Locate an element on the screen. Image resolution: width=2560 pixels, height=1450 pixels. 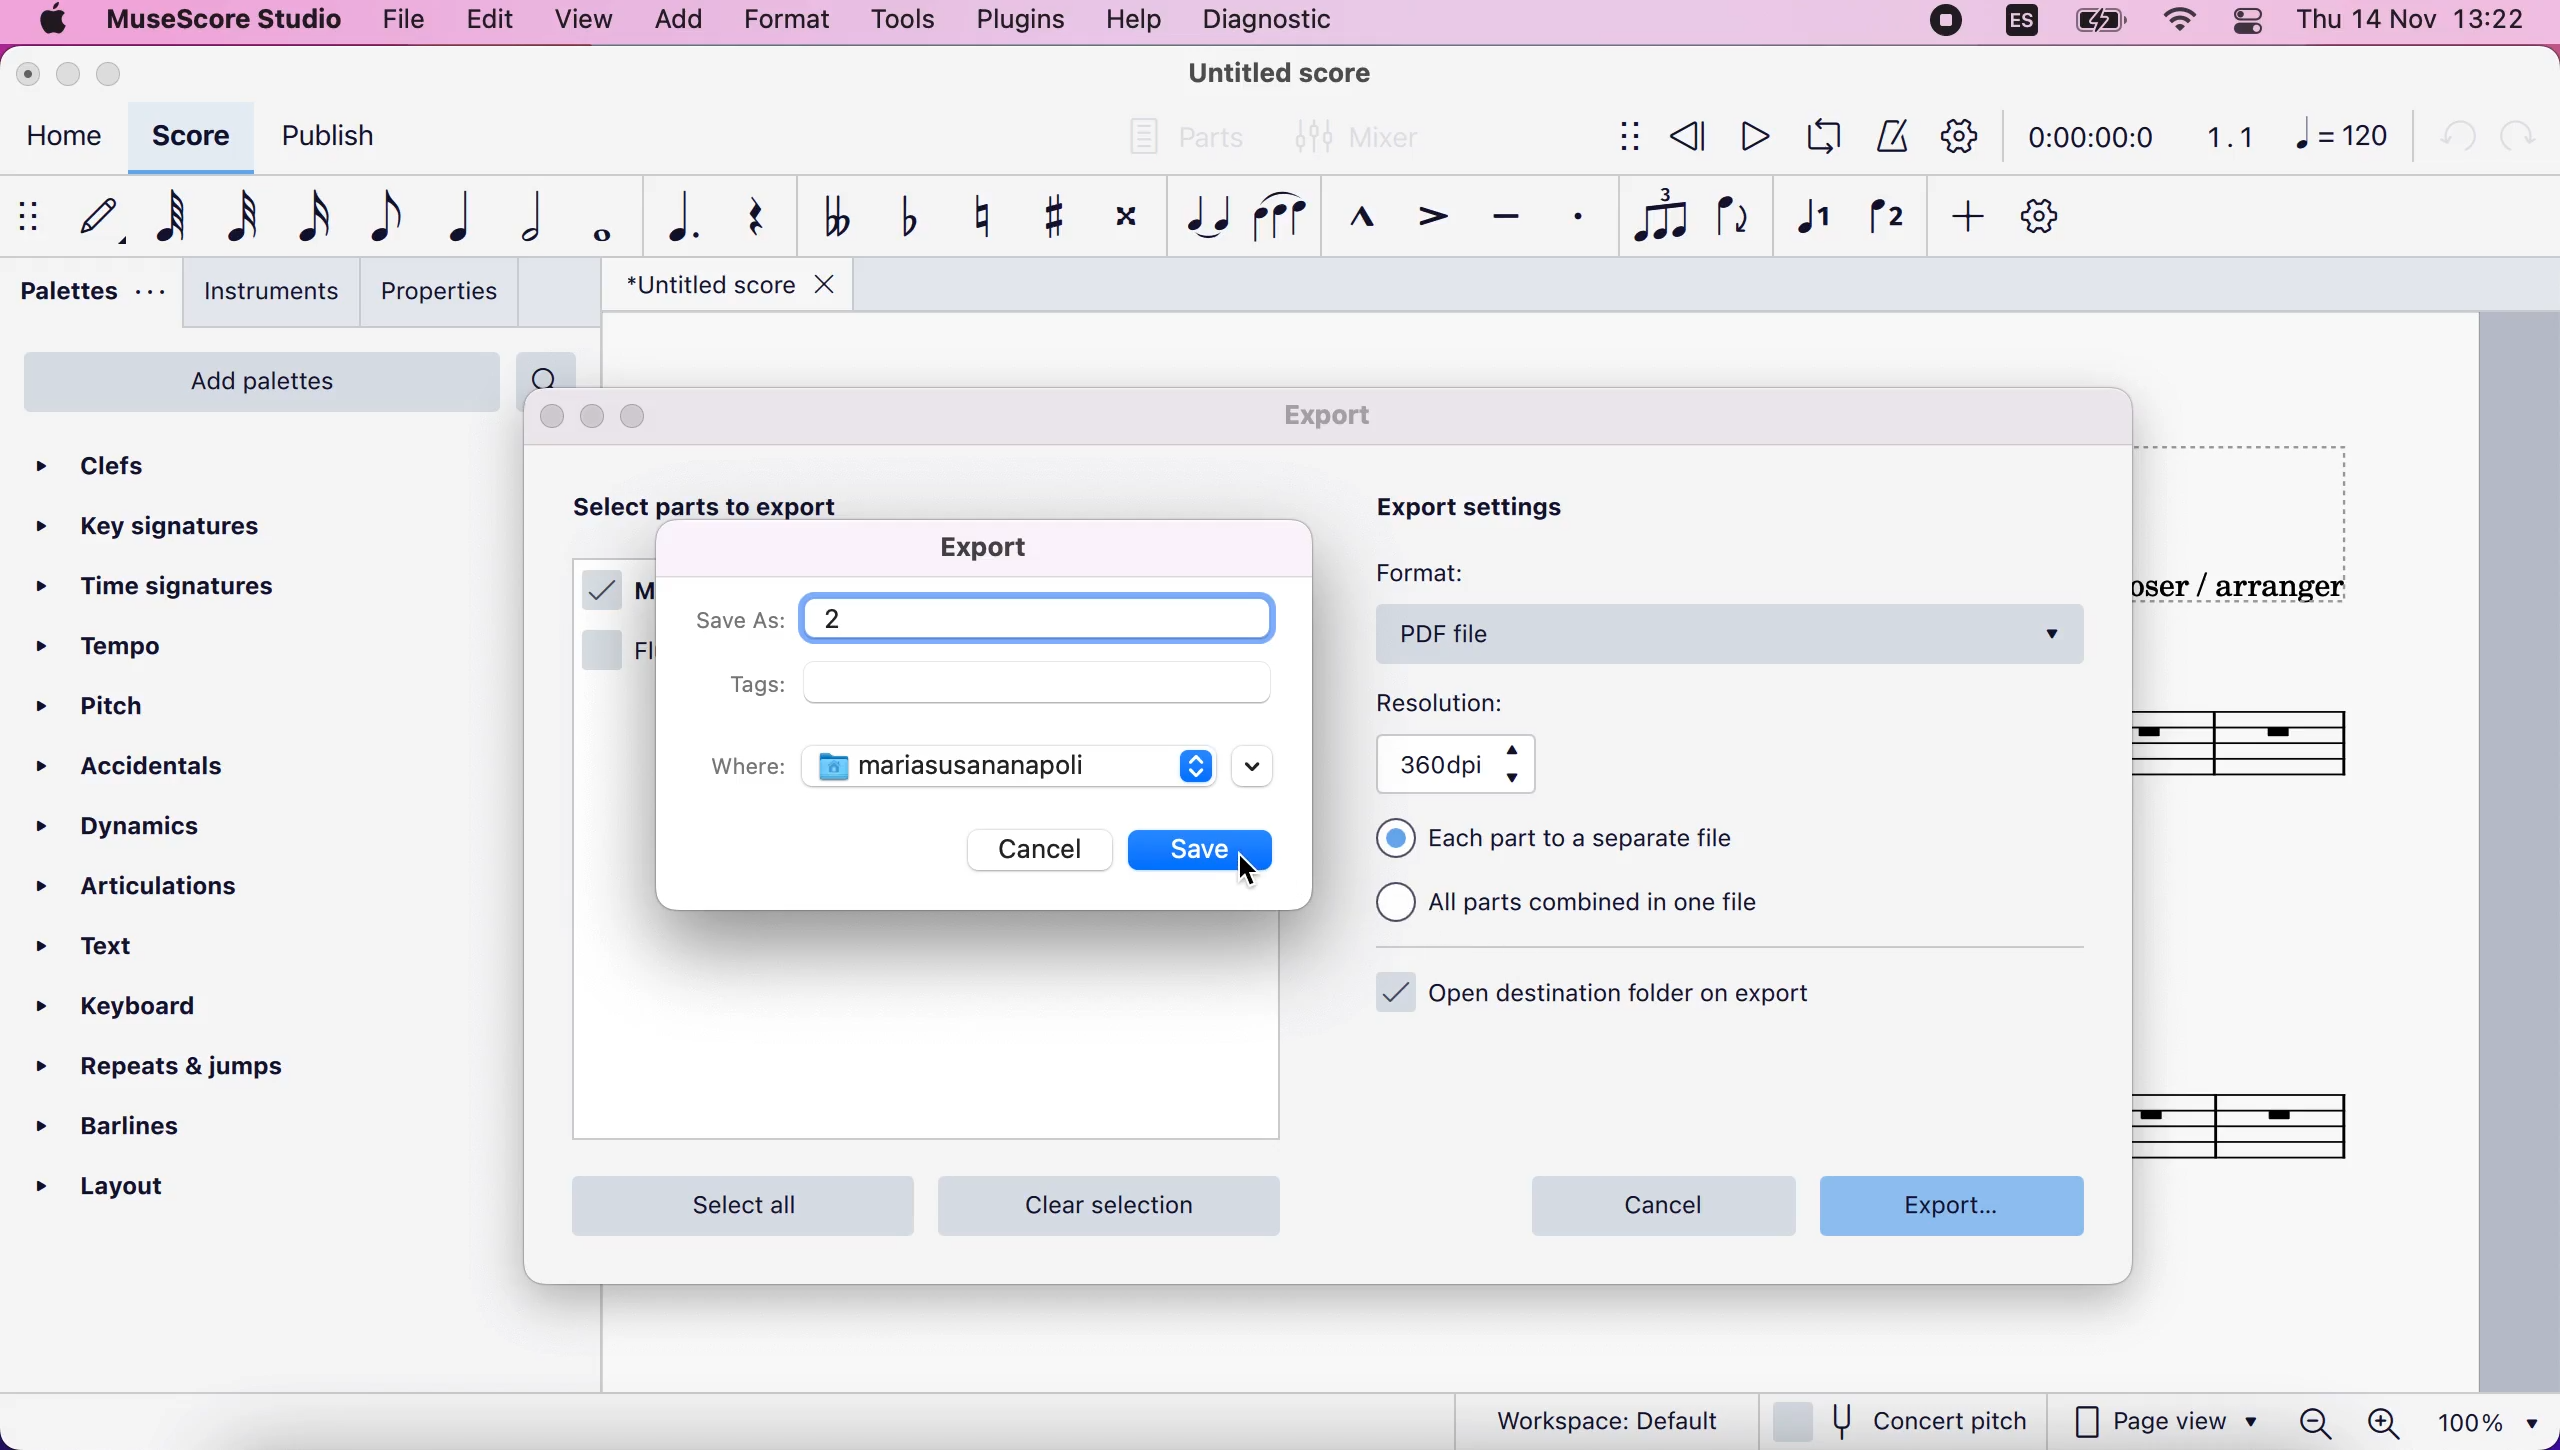
redo is located at coordinates (2517, 142).